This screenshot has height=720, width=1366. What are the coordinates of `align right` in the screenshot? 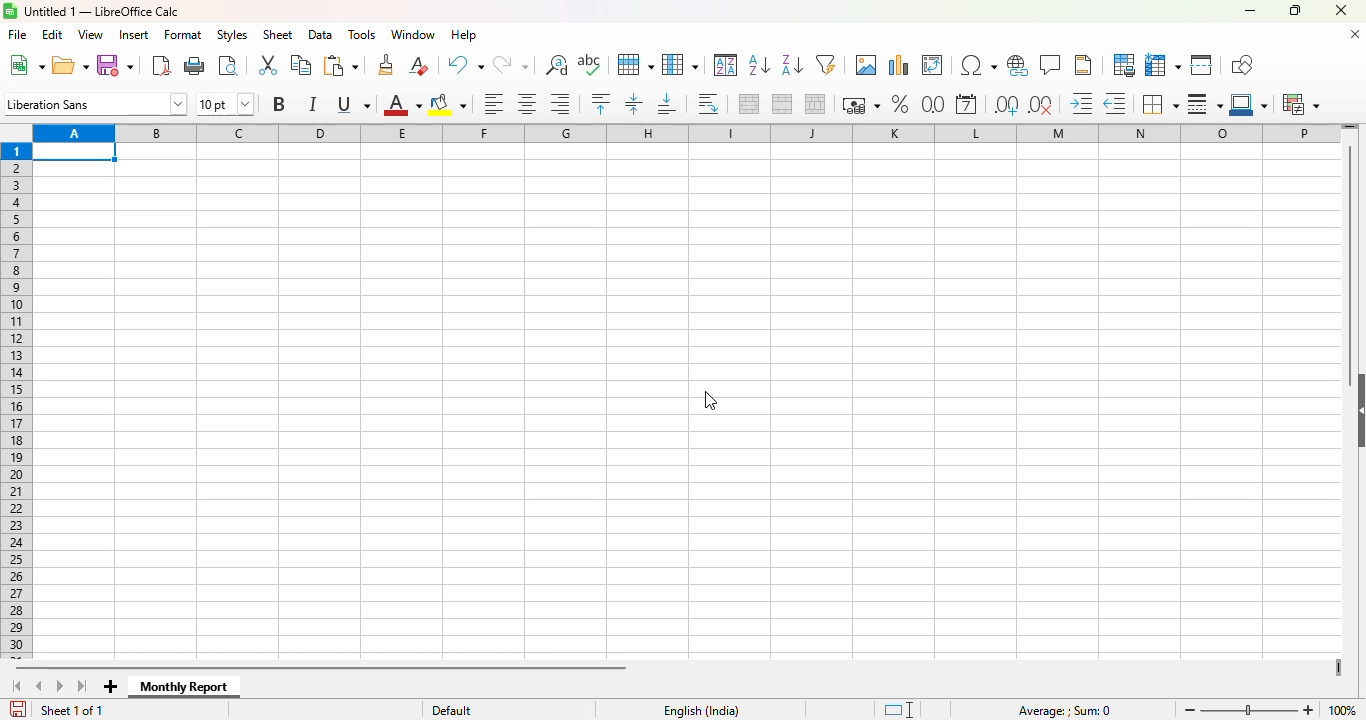 It's located at (560, 104).